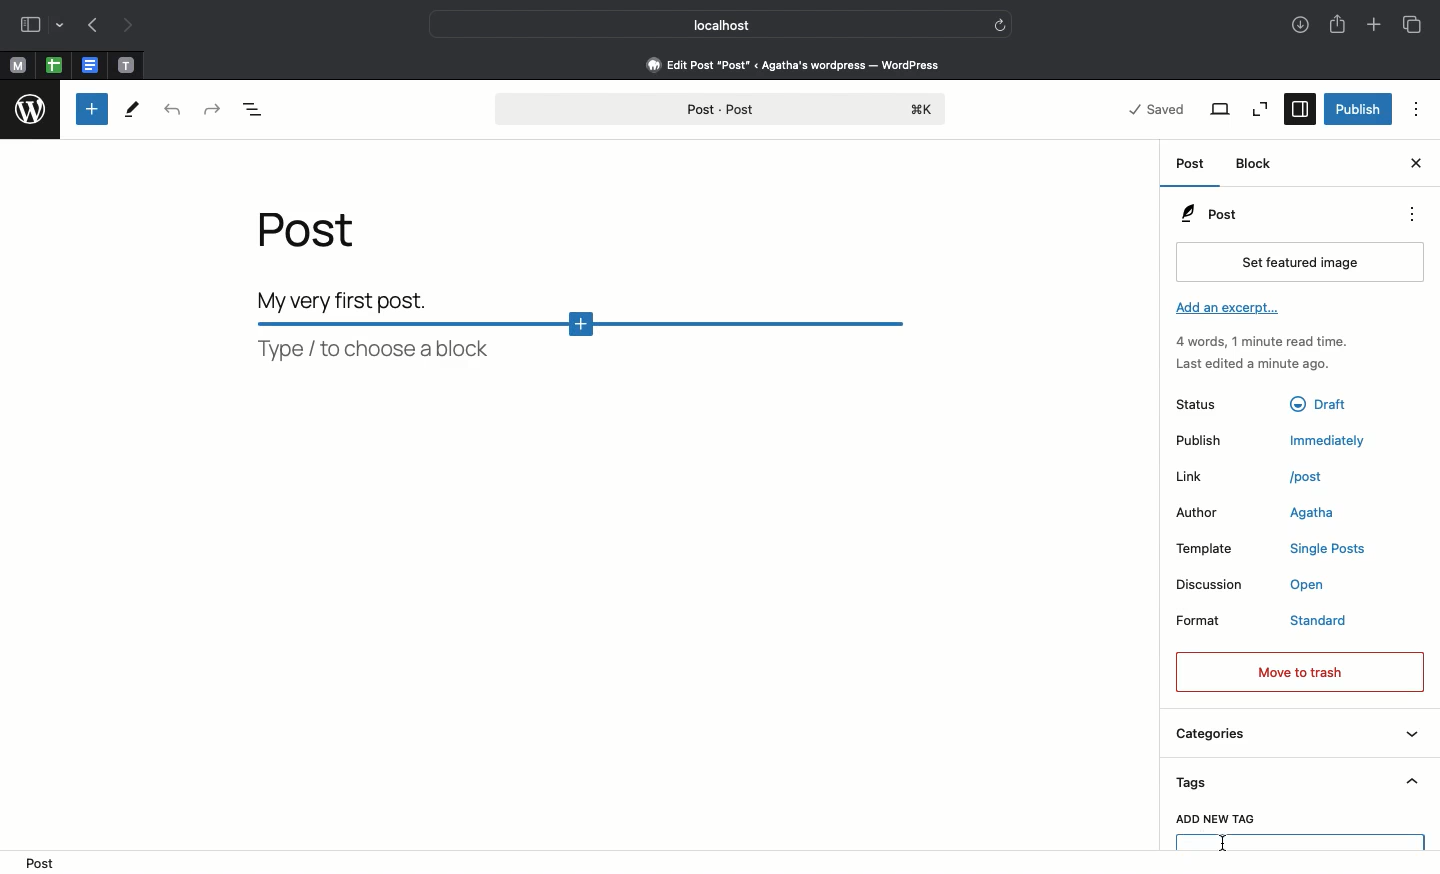 The height and width of the screenshot is (874, 1440). I want to click on Tabs, so click(1410, 23).